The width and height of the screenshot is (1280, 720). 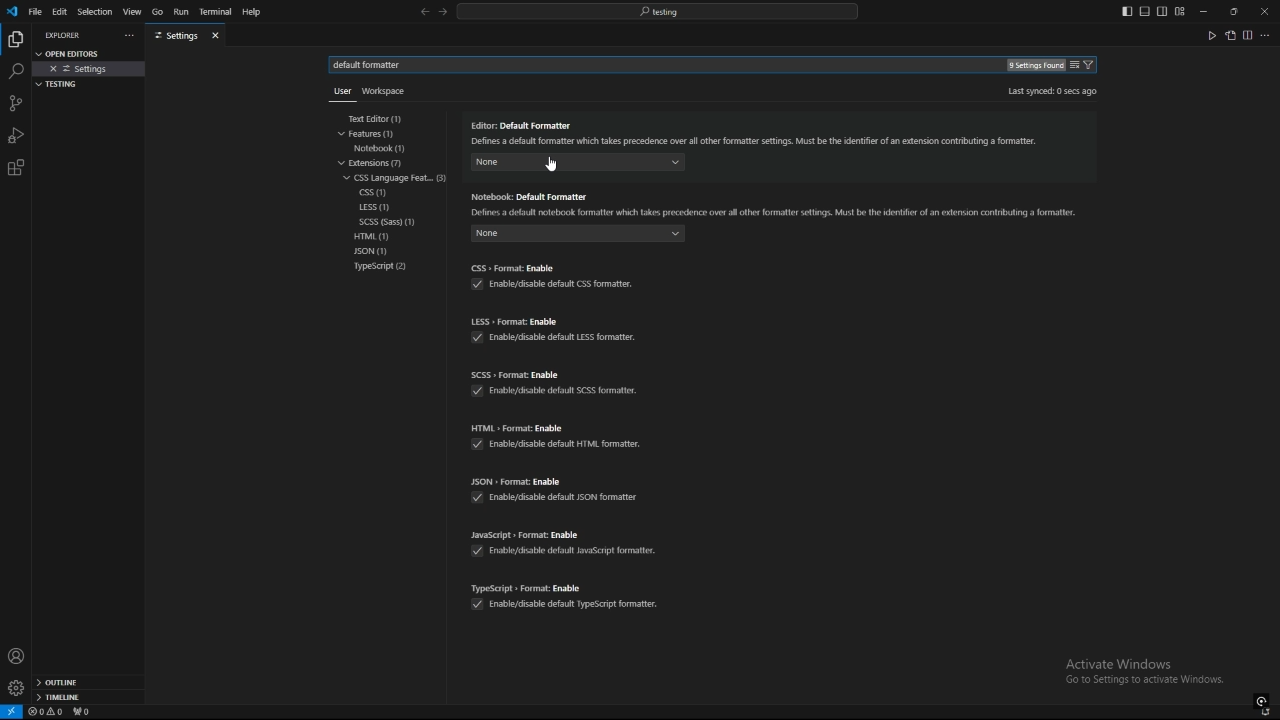 What do you see at coordinates (88, 699) in the screenshot?
I see `timeline` at bounding box center [88, 699].